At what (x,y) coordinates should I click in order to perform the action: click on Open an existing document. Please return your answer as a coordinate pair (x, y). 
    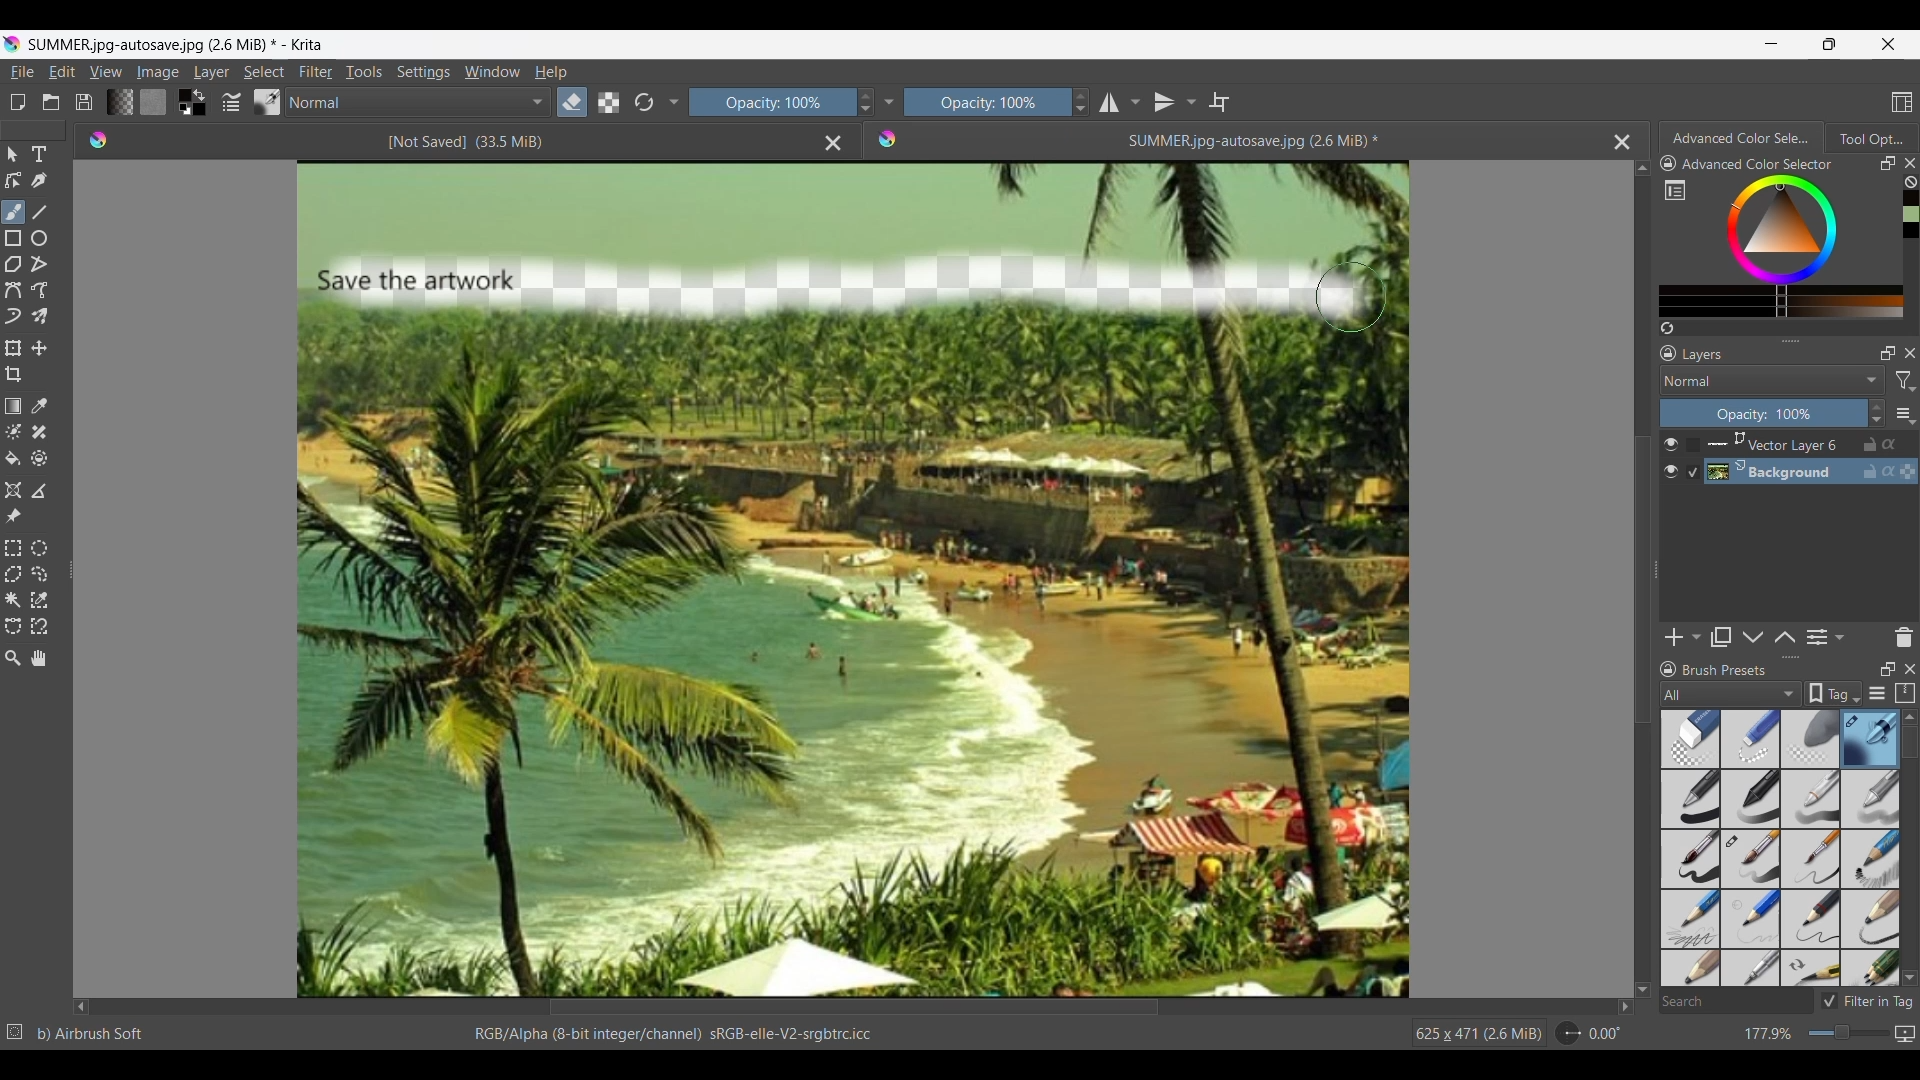
    Looking at the image, I should click on (52, 102).